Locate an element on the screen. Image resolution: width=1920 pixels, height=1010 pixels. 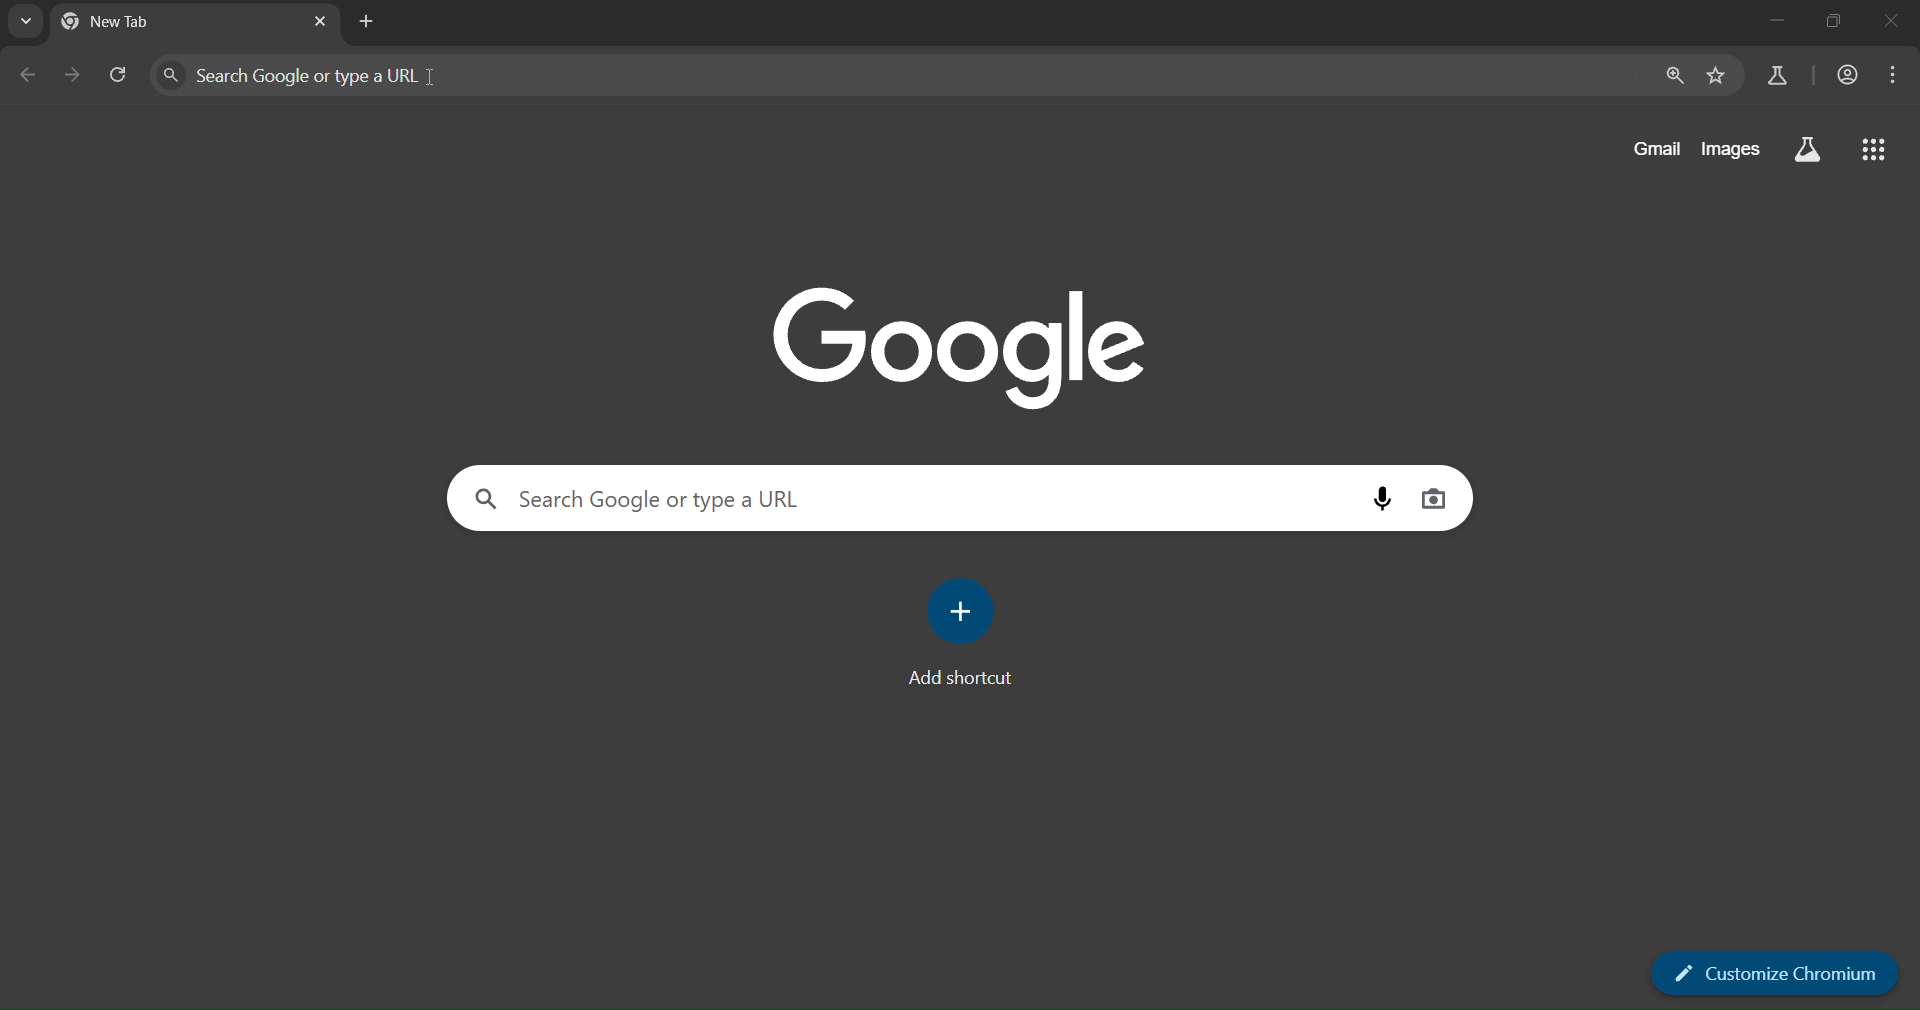
menu is located at coordinates (1900, 74).